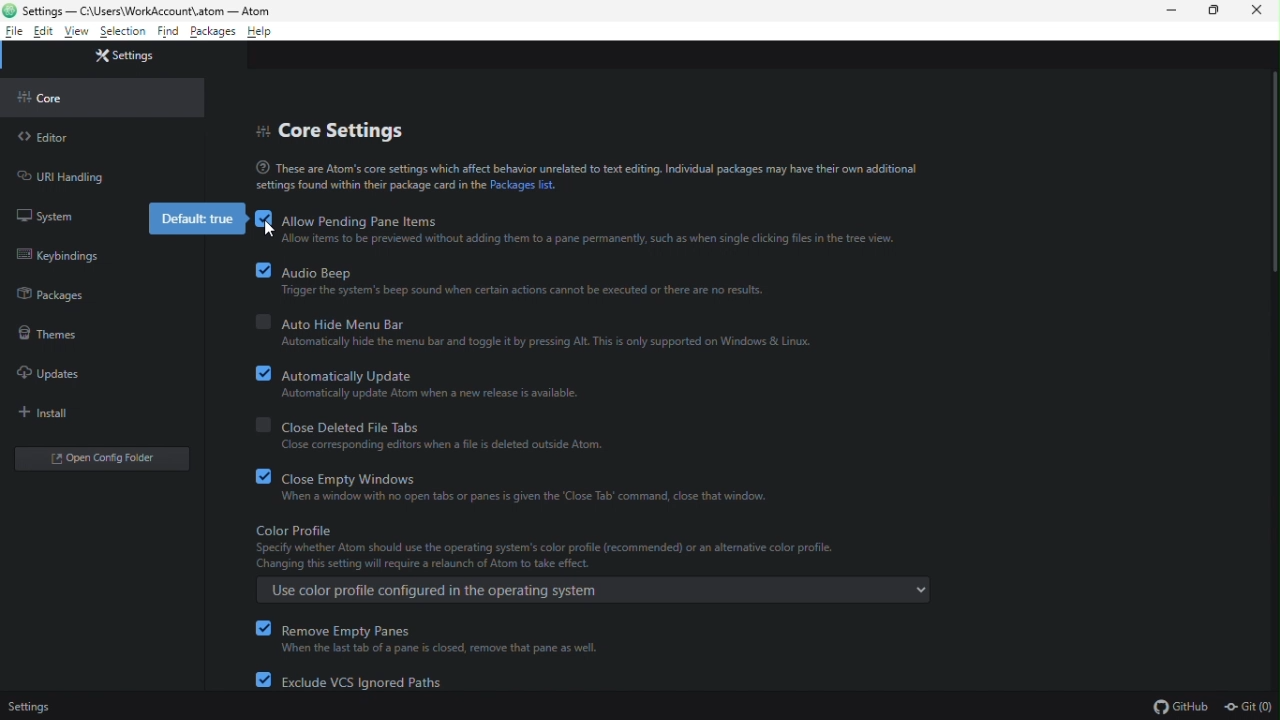 This screenshot has height=720, width=1280. What do you see at coordinates (77, 32) in the screenshot?
I see `view ` at bounding box center [77, 32].